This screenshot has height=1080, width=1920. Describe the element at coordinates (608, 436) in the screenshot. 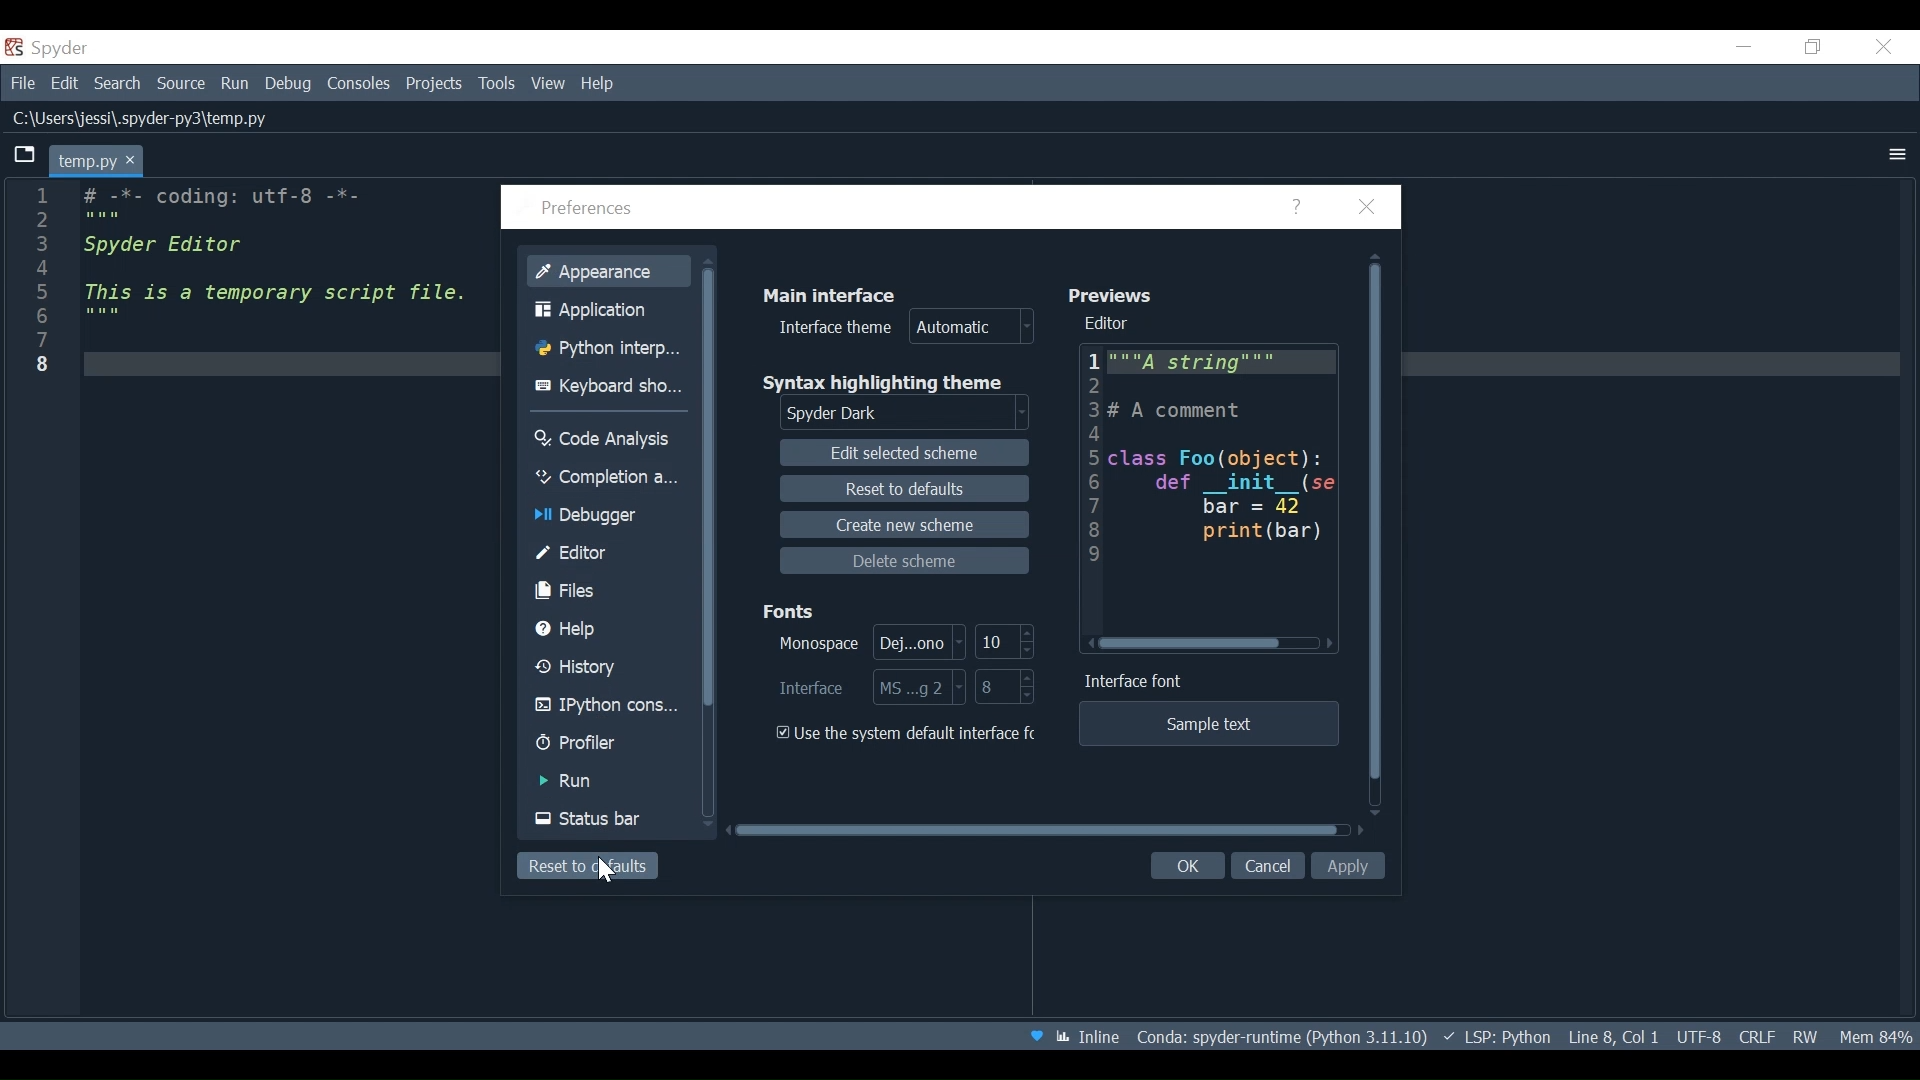

I see `Code Analysis` at that location.